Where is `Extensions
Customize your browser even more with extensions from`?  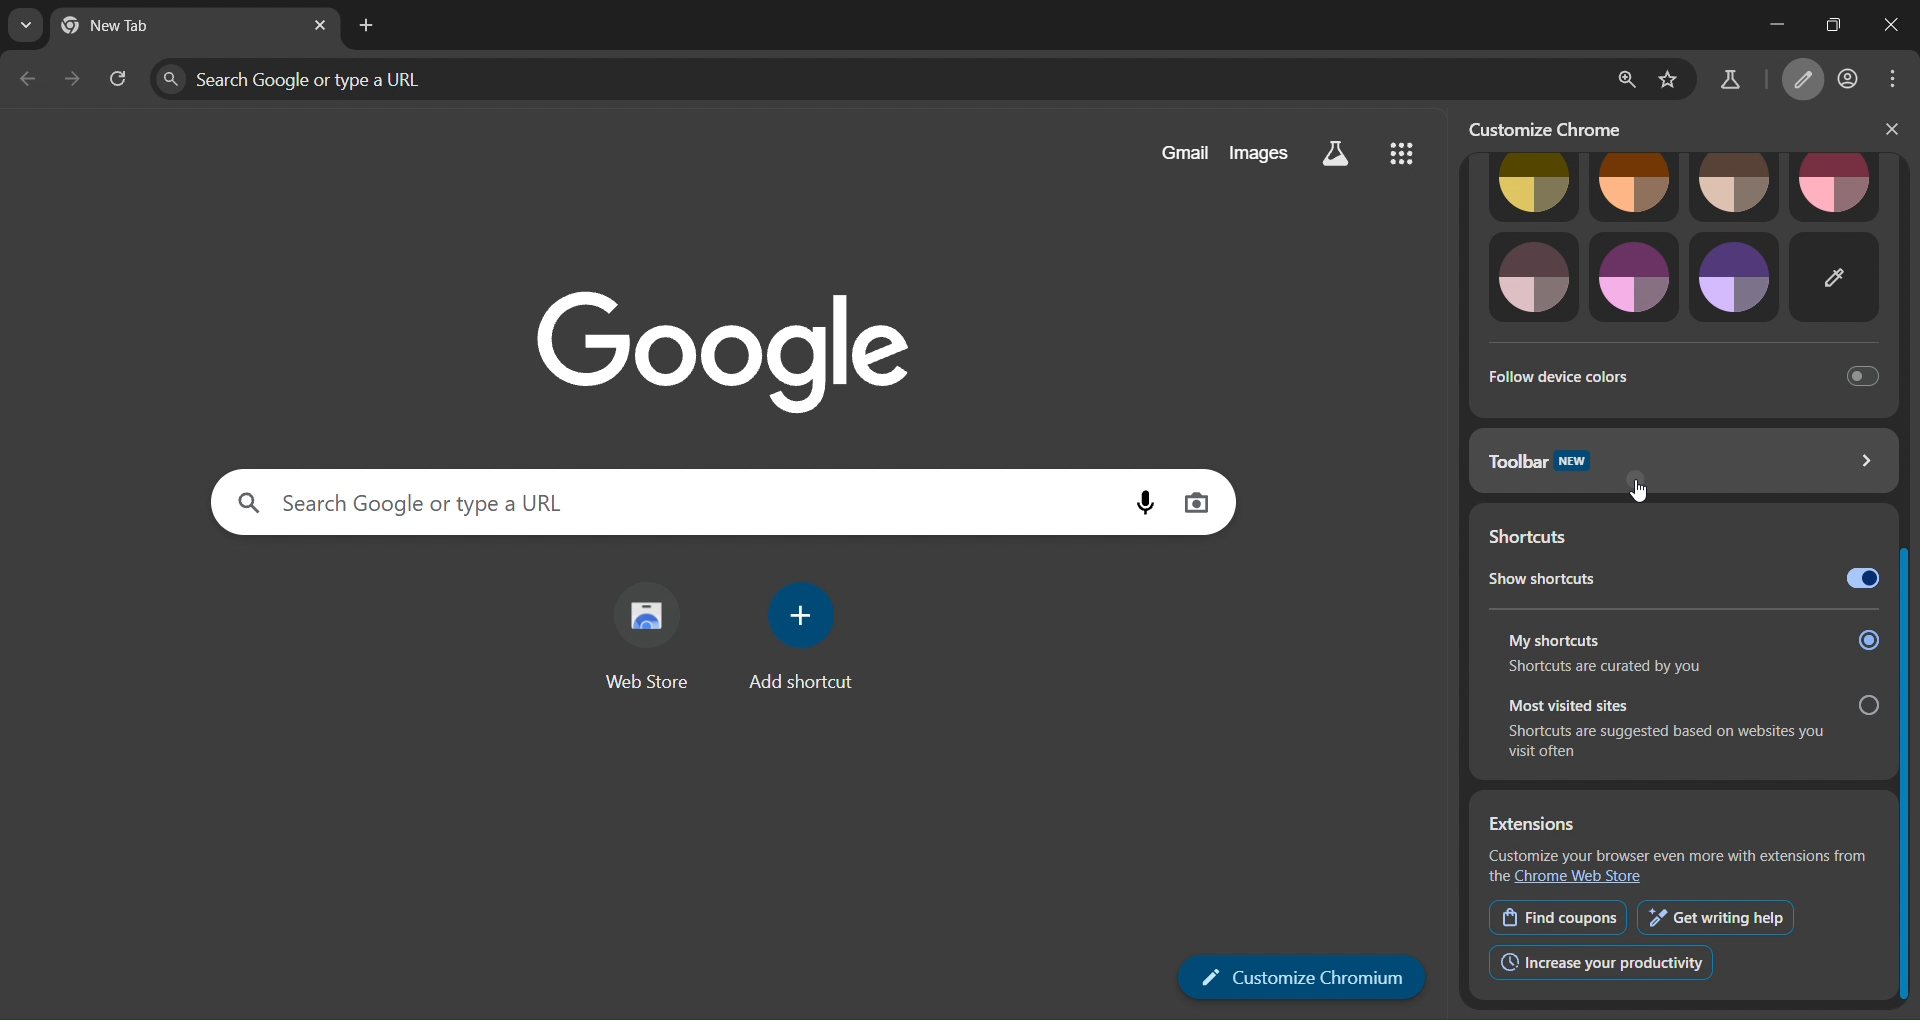
Extensions
Customize your browser even more with extensions from is located at coordinates (1681, 839).